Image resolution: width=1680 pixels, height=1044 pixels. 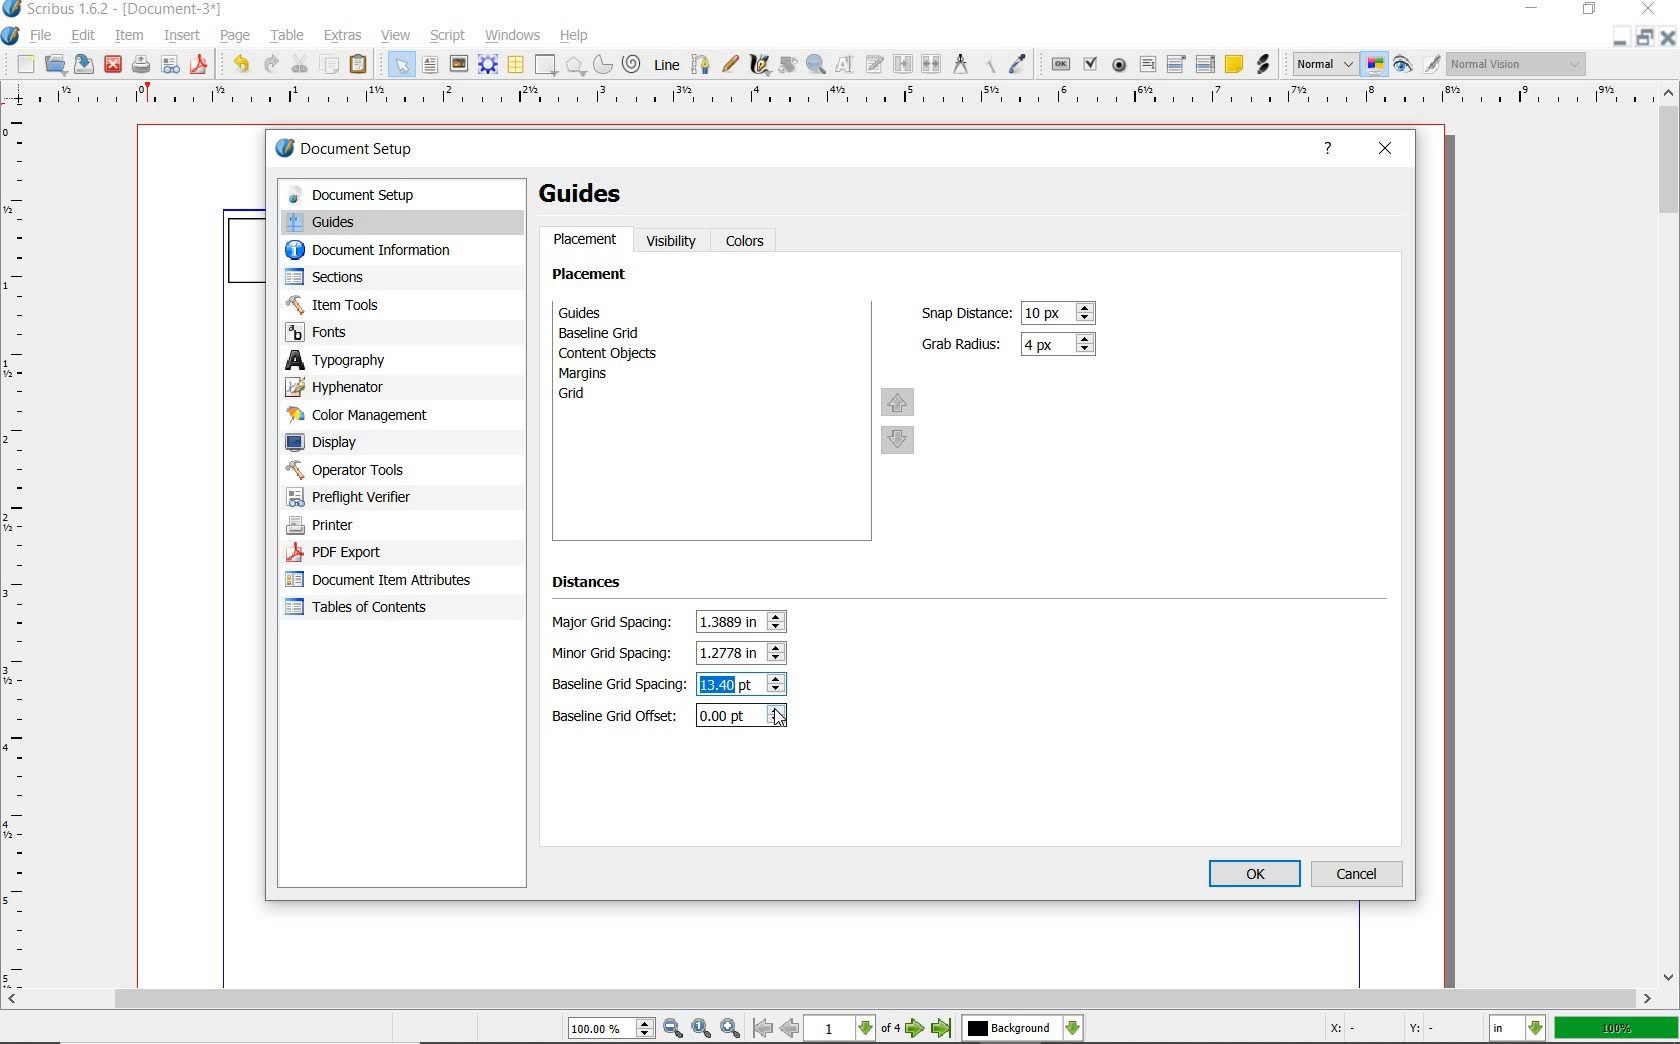 I want to click on go to next page, so click(x=918, y=1029).